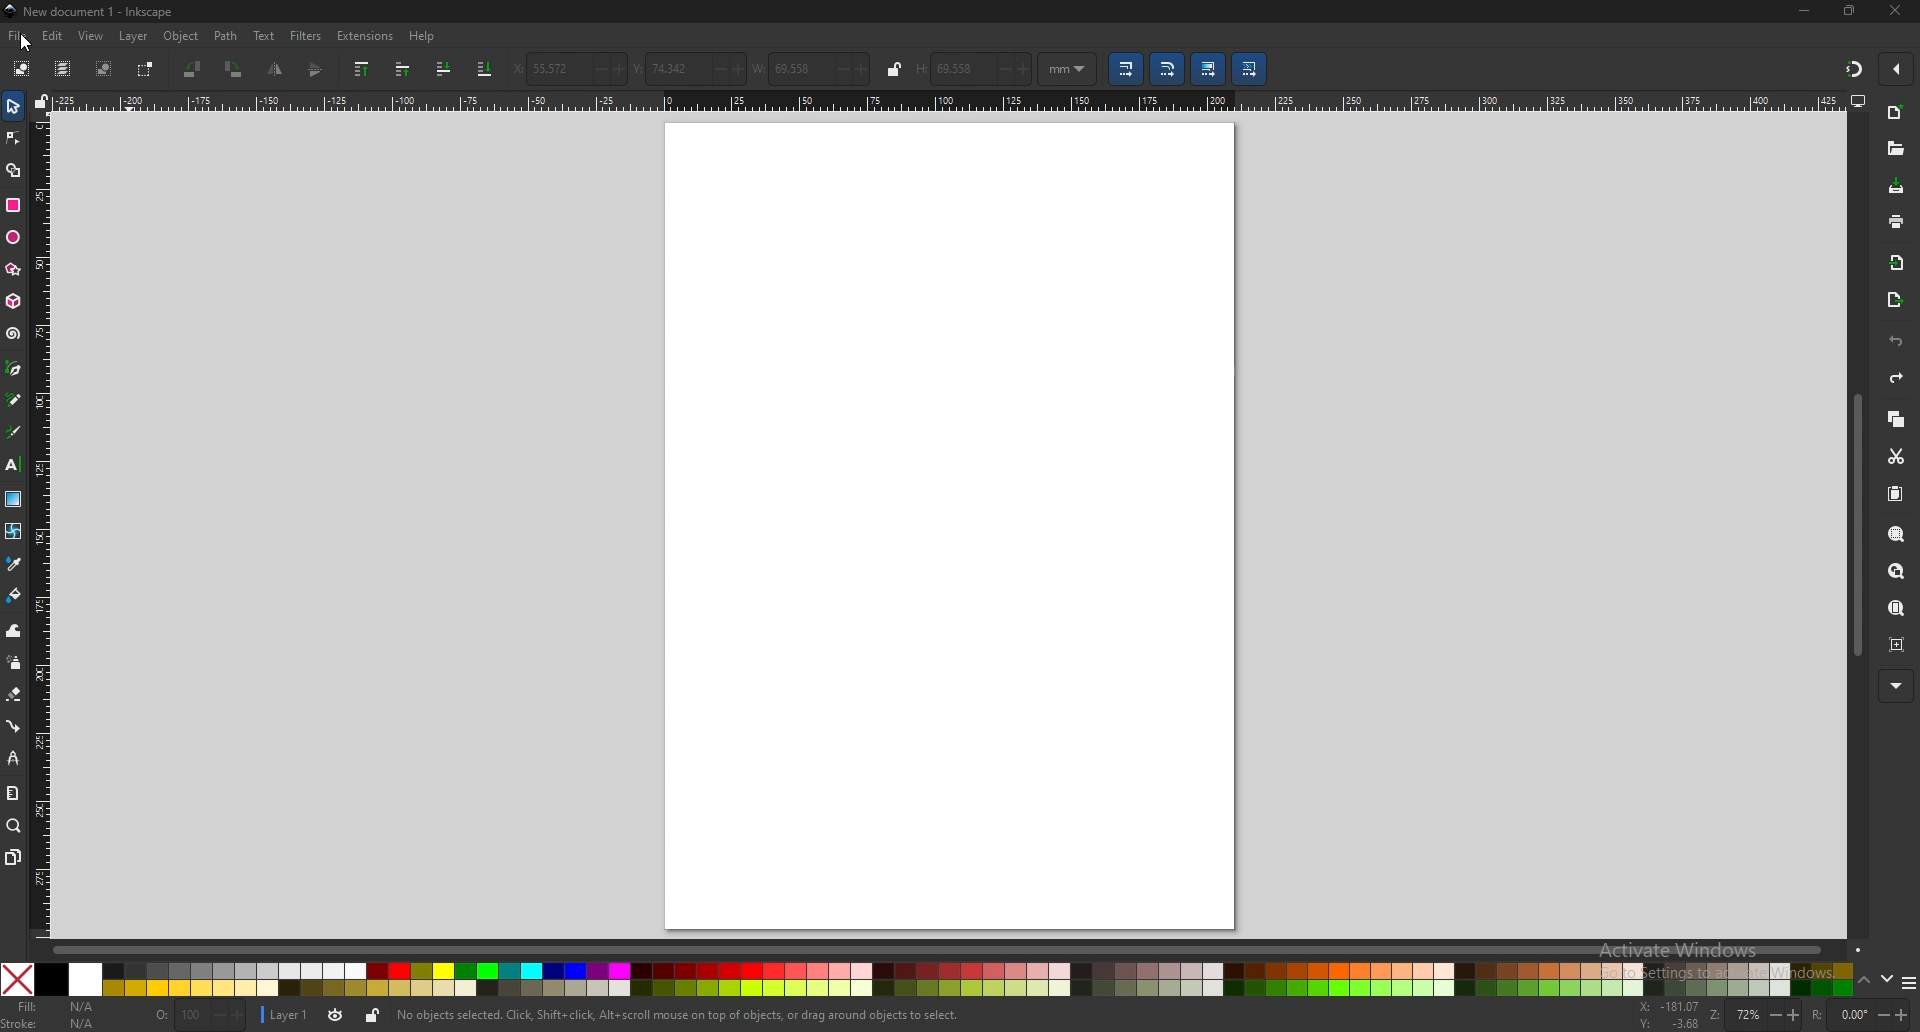 The width and height of the screenshot is (1920, 1032). What do you see at coordinates (1027, 70) in the screenshot?
I see `+` at bounding box center [1027, 70].